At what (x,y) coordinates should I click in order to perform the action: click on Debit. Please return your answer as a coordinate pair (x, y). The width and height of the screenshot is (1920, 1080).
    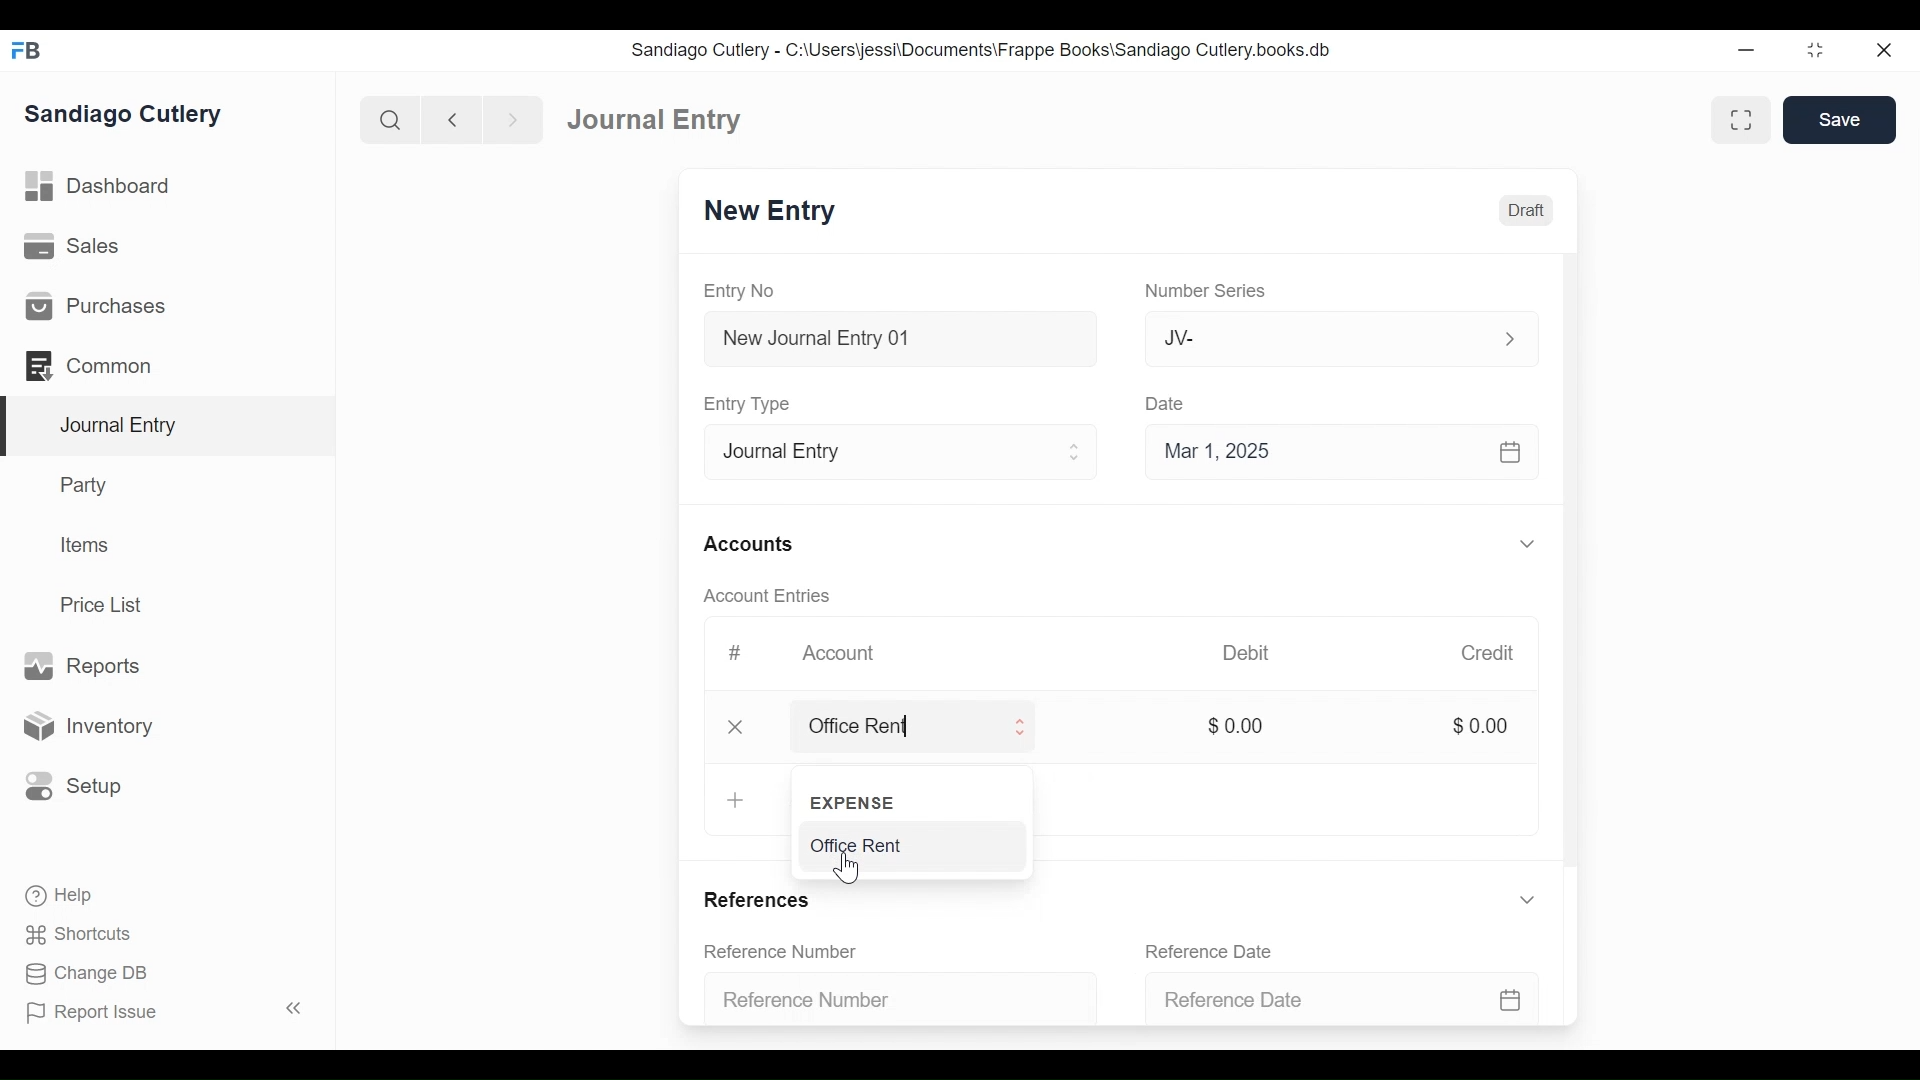
    Looking at the image, I should click on (1250, 653).